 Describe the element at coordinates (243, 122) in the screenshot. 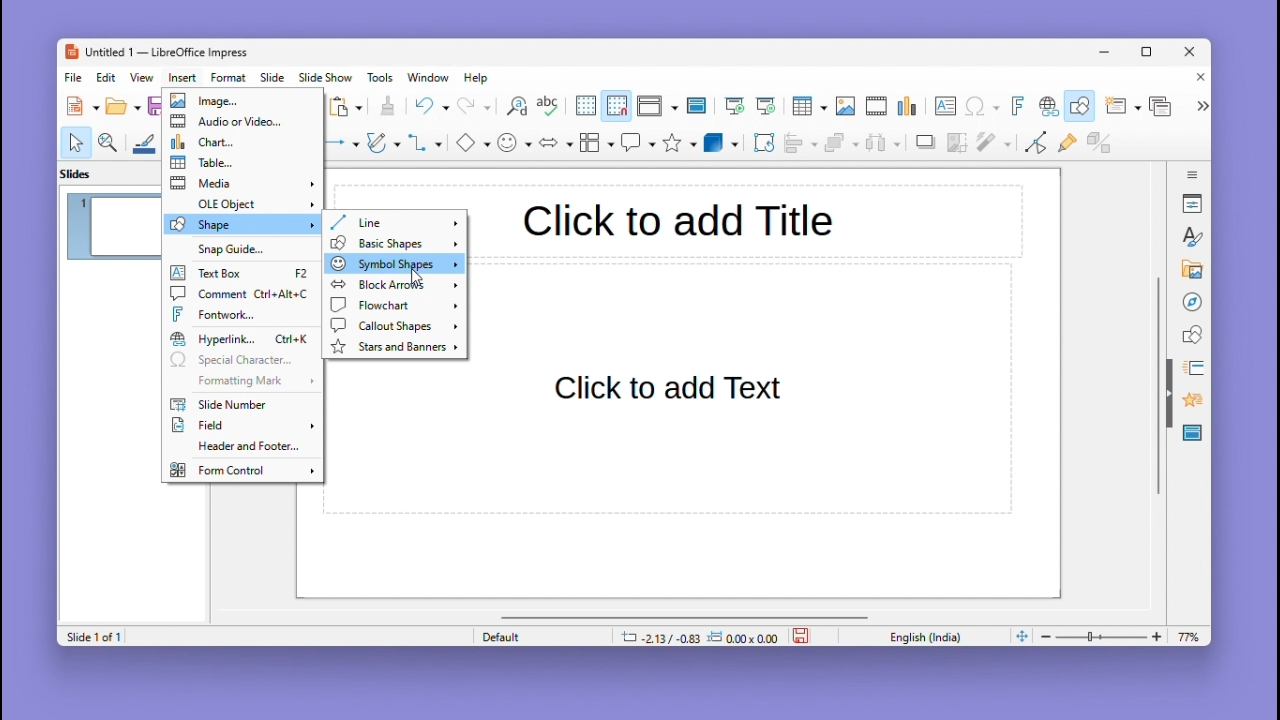

I see `Audio or video` at that location.